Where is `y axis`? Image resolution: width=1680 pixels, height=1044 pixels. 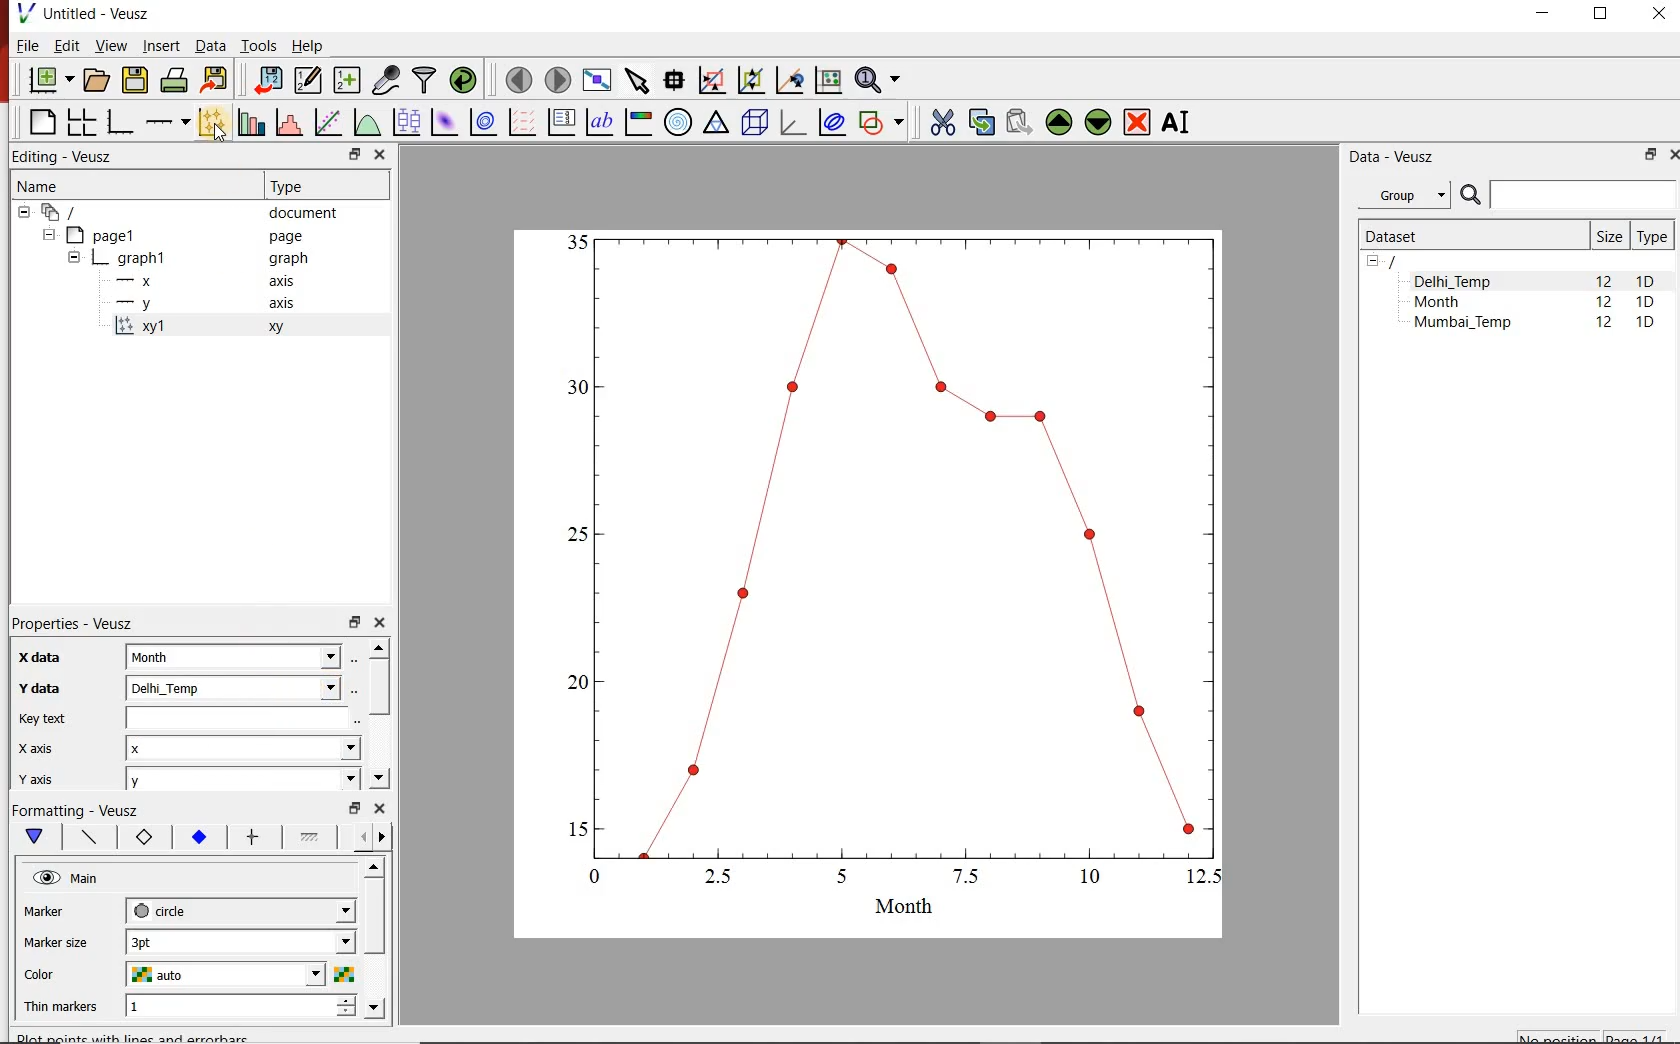
y axis is located at coordinates (34, 779).